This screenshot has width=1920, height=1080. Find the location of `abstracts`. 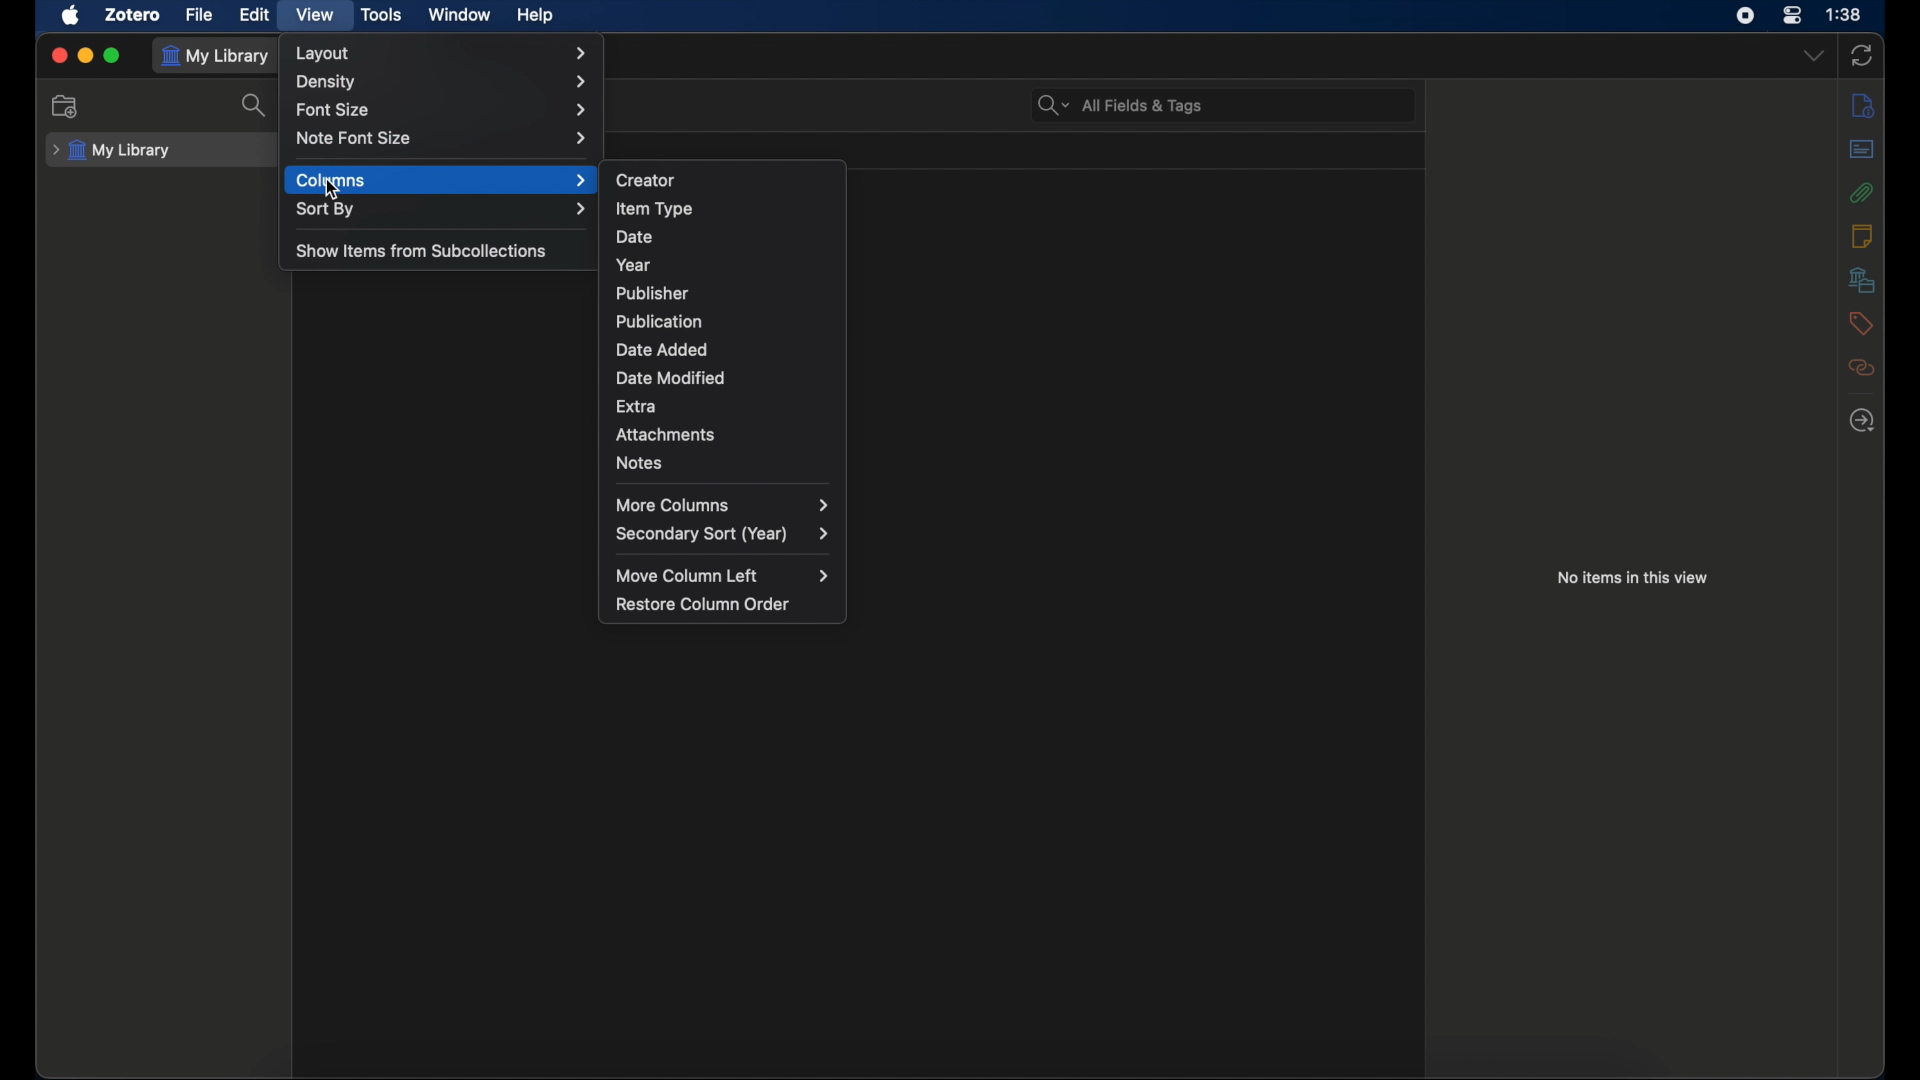

abstracts is located at coordinates (1861, 148).